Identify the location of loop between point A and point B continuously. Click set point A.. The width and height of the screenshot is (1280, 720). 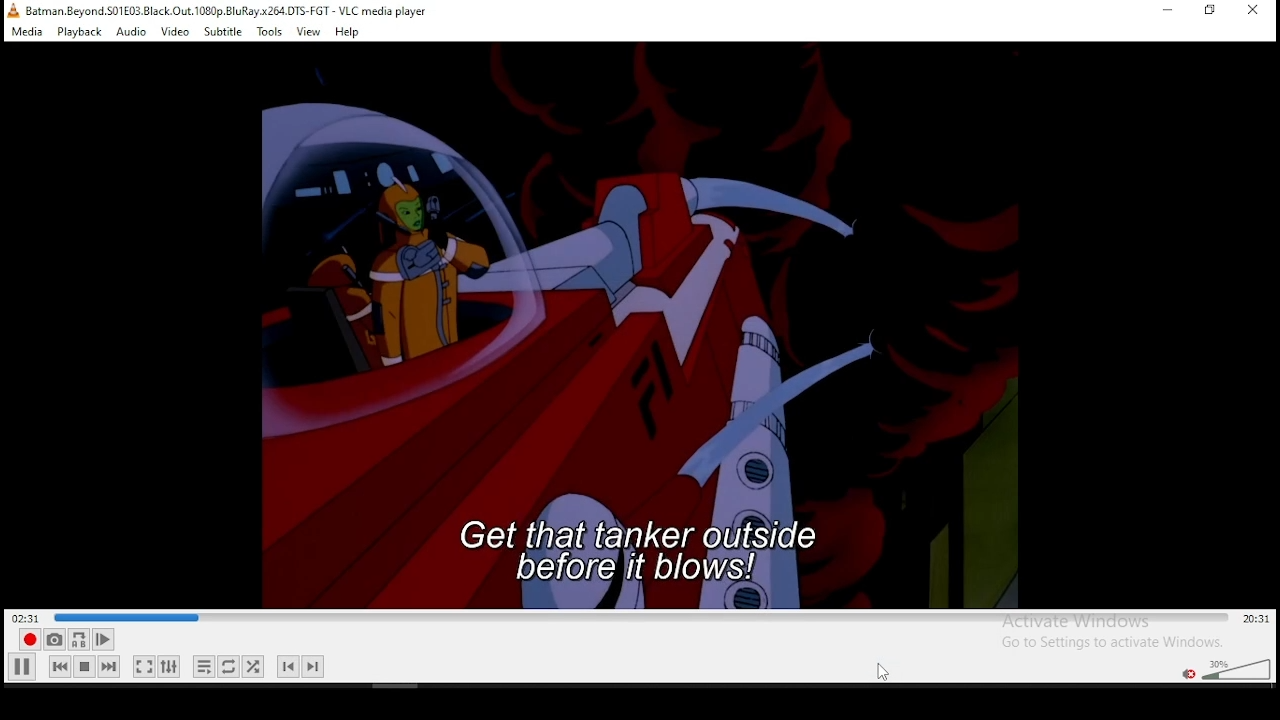
(78, 640).